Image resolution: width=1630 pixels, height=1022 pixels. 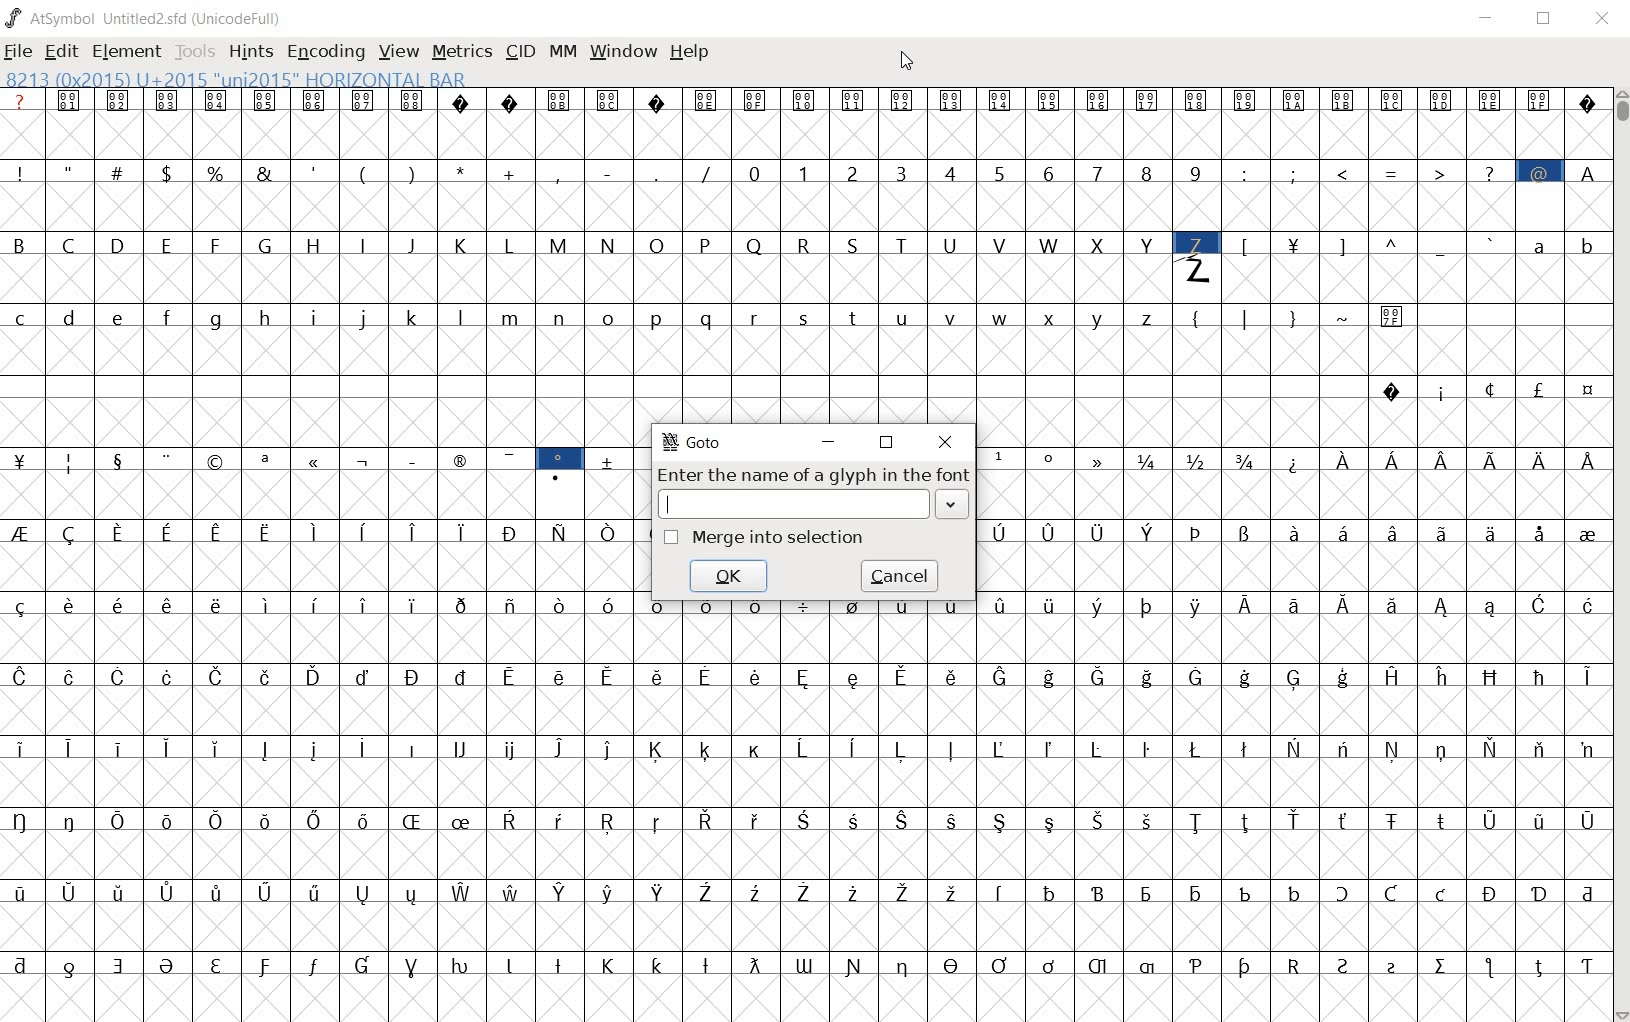 What do you see at coordinates (326, 52) in the screenshot?
I see `ENCODING` at bounding box center [326, 52].